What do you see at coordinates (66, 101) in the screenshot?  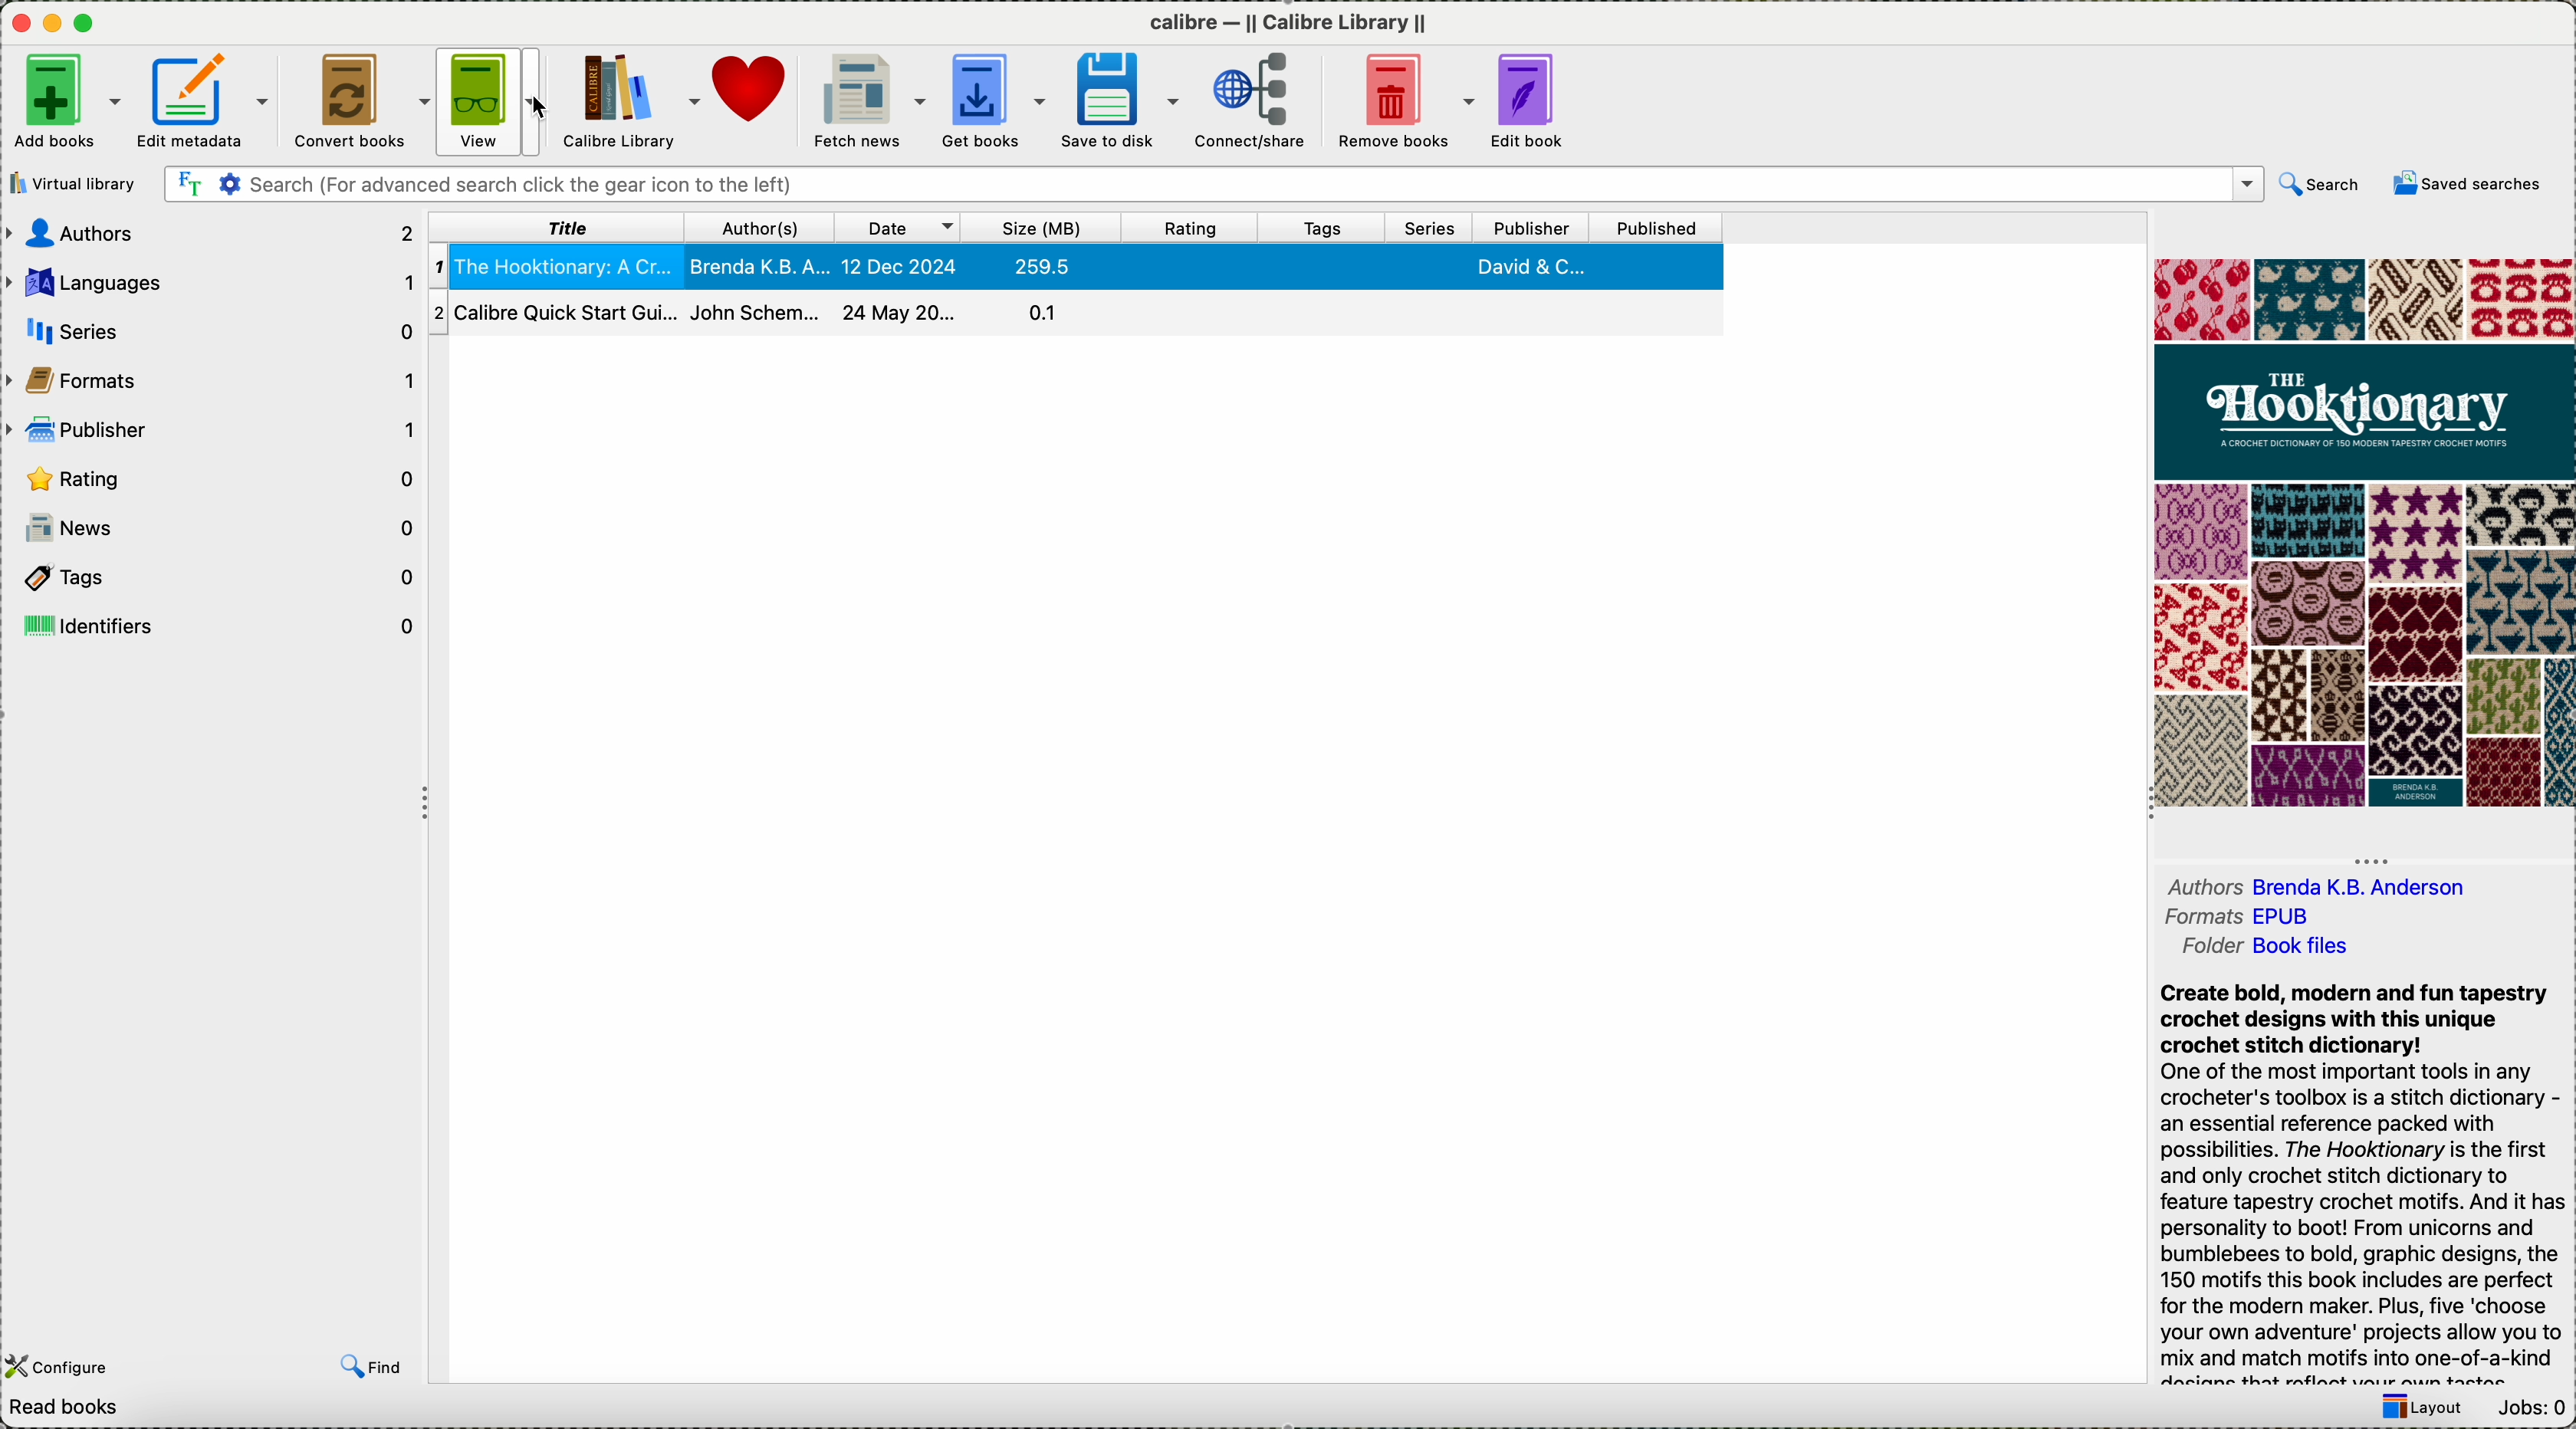 I see `add books` at bounding box center [66, 101].